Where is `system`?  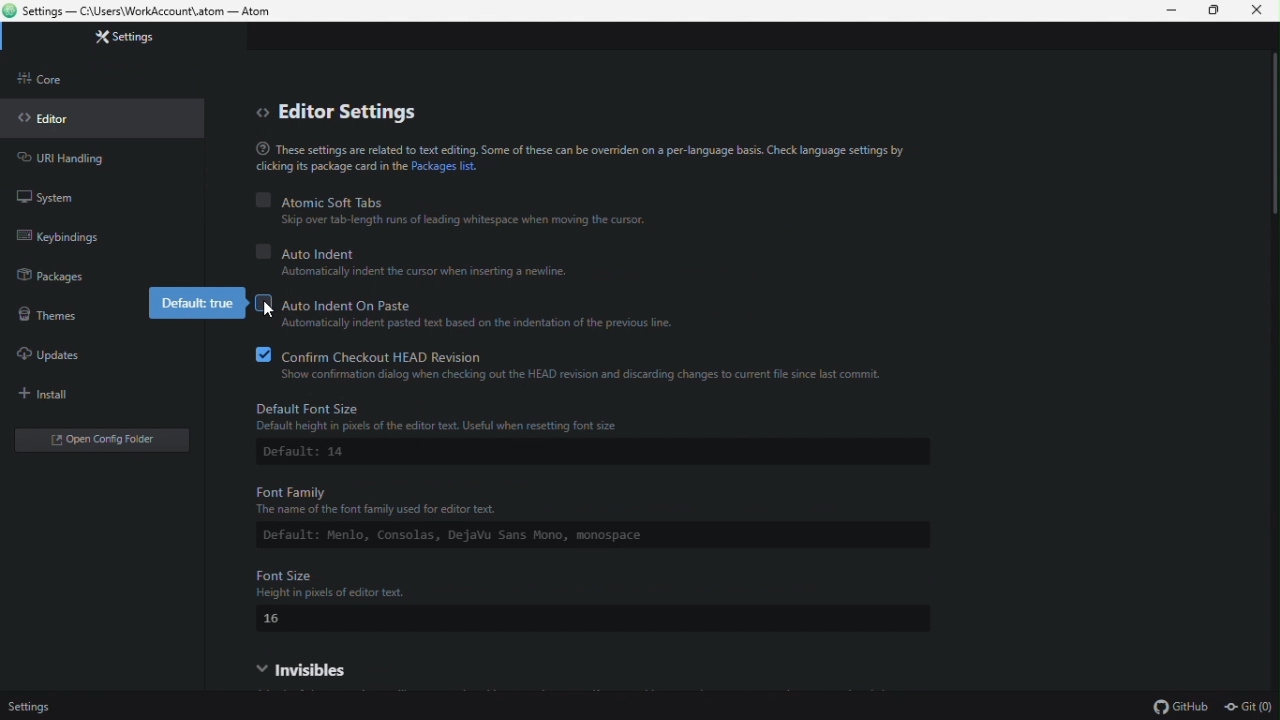 system is located at coordinates (72, 194).